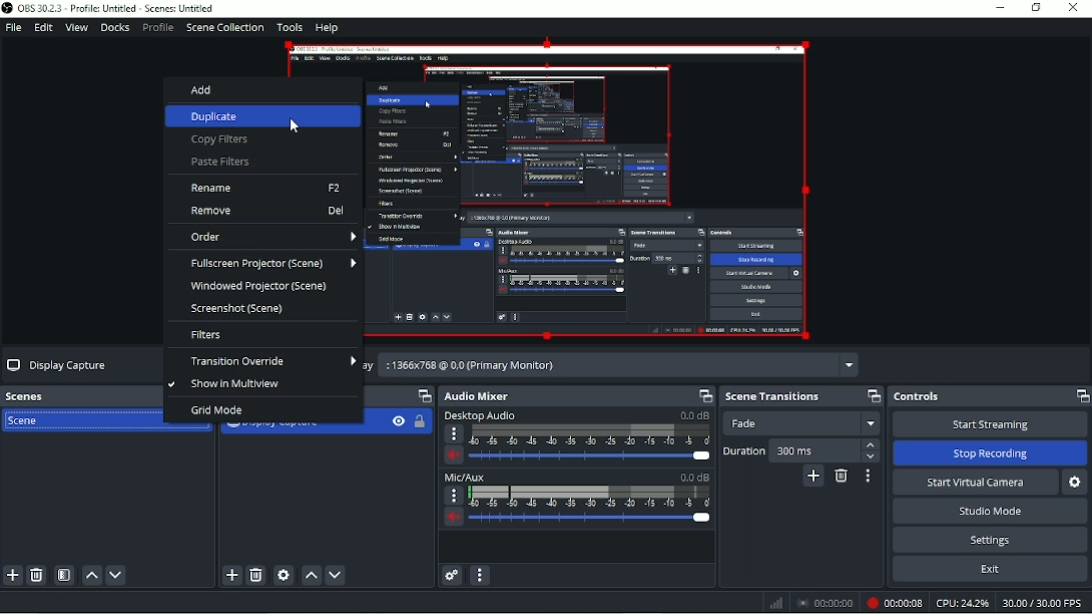 This screenshot has width=1092, height=614. I want to click on Add configurable transition, so click(814, 478).